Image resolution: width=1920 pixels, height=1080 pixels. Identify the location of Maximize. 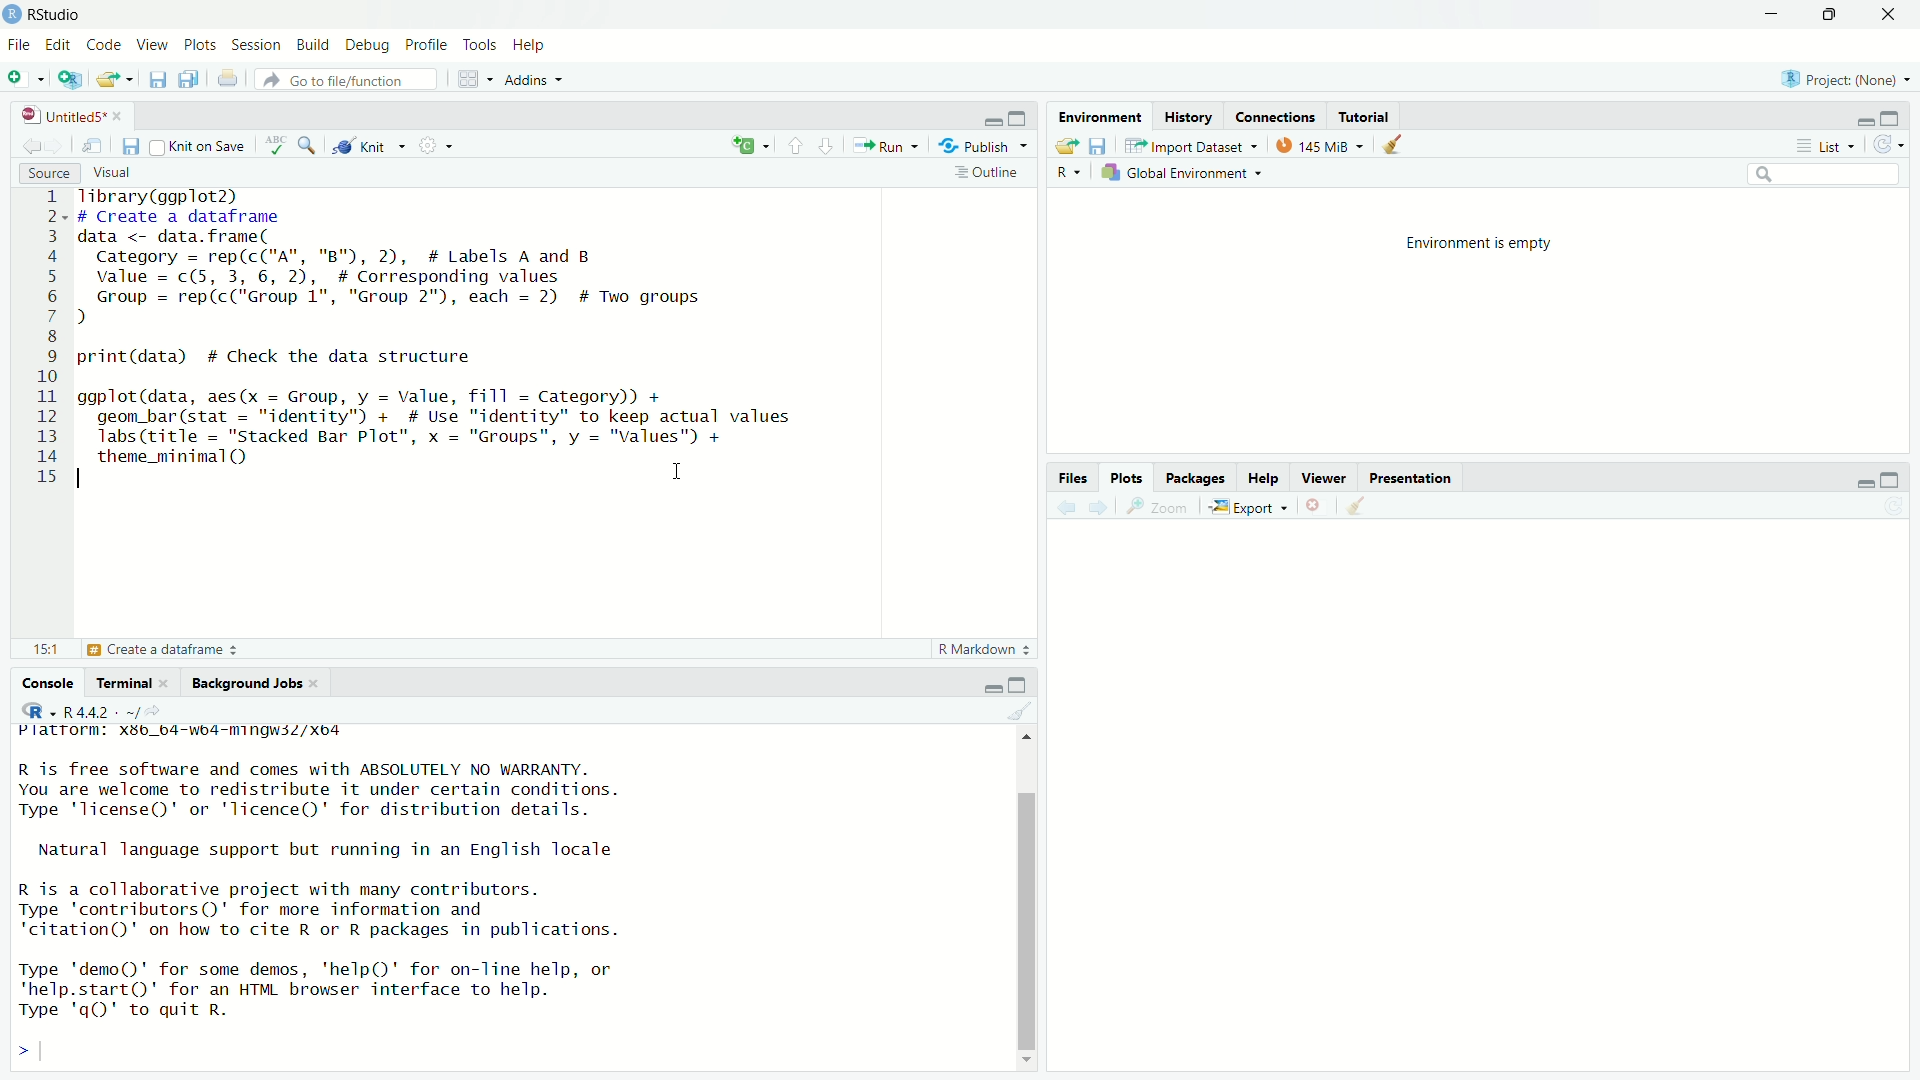
(1018, 684).